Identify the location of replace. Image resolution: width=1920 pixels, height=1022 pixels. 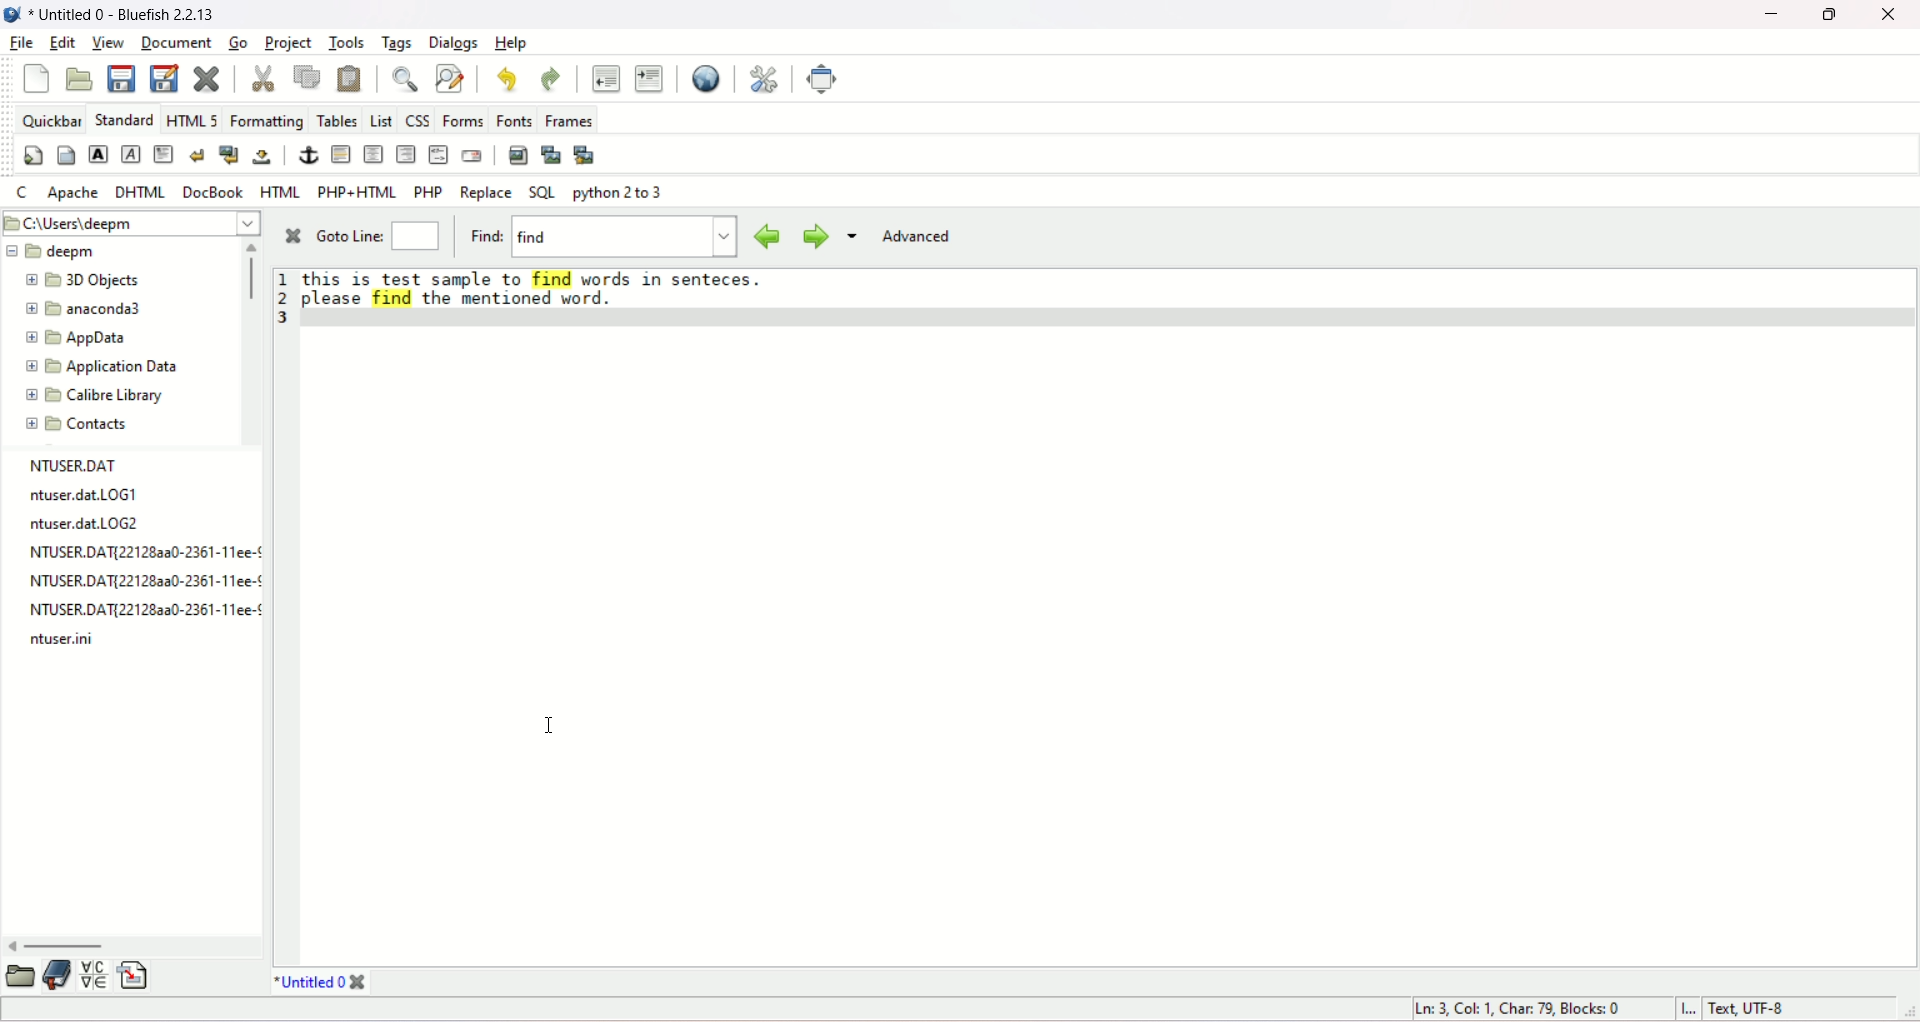
(487, 192).